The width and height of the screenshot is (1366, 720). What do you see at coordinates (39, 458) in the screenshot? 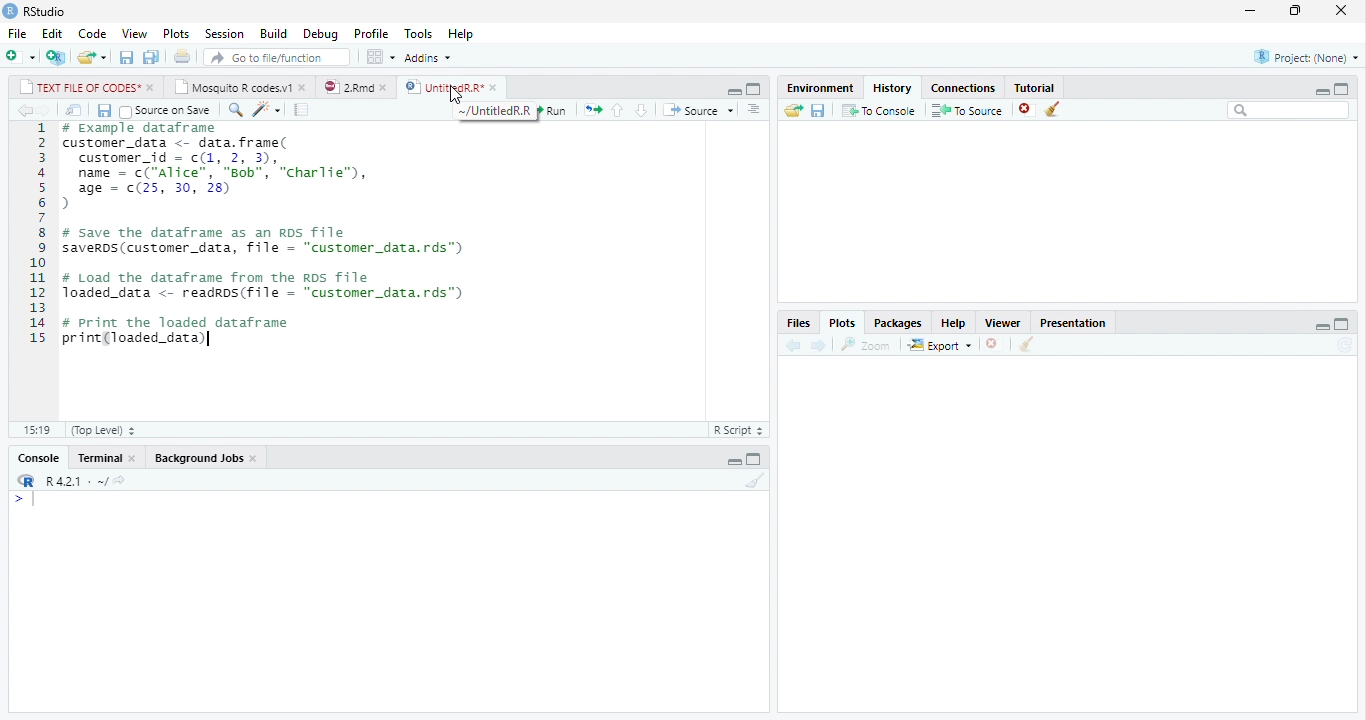
I see `Console` at bounding box center [39, 458].